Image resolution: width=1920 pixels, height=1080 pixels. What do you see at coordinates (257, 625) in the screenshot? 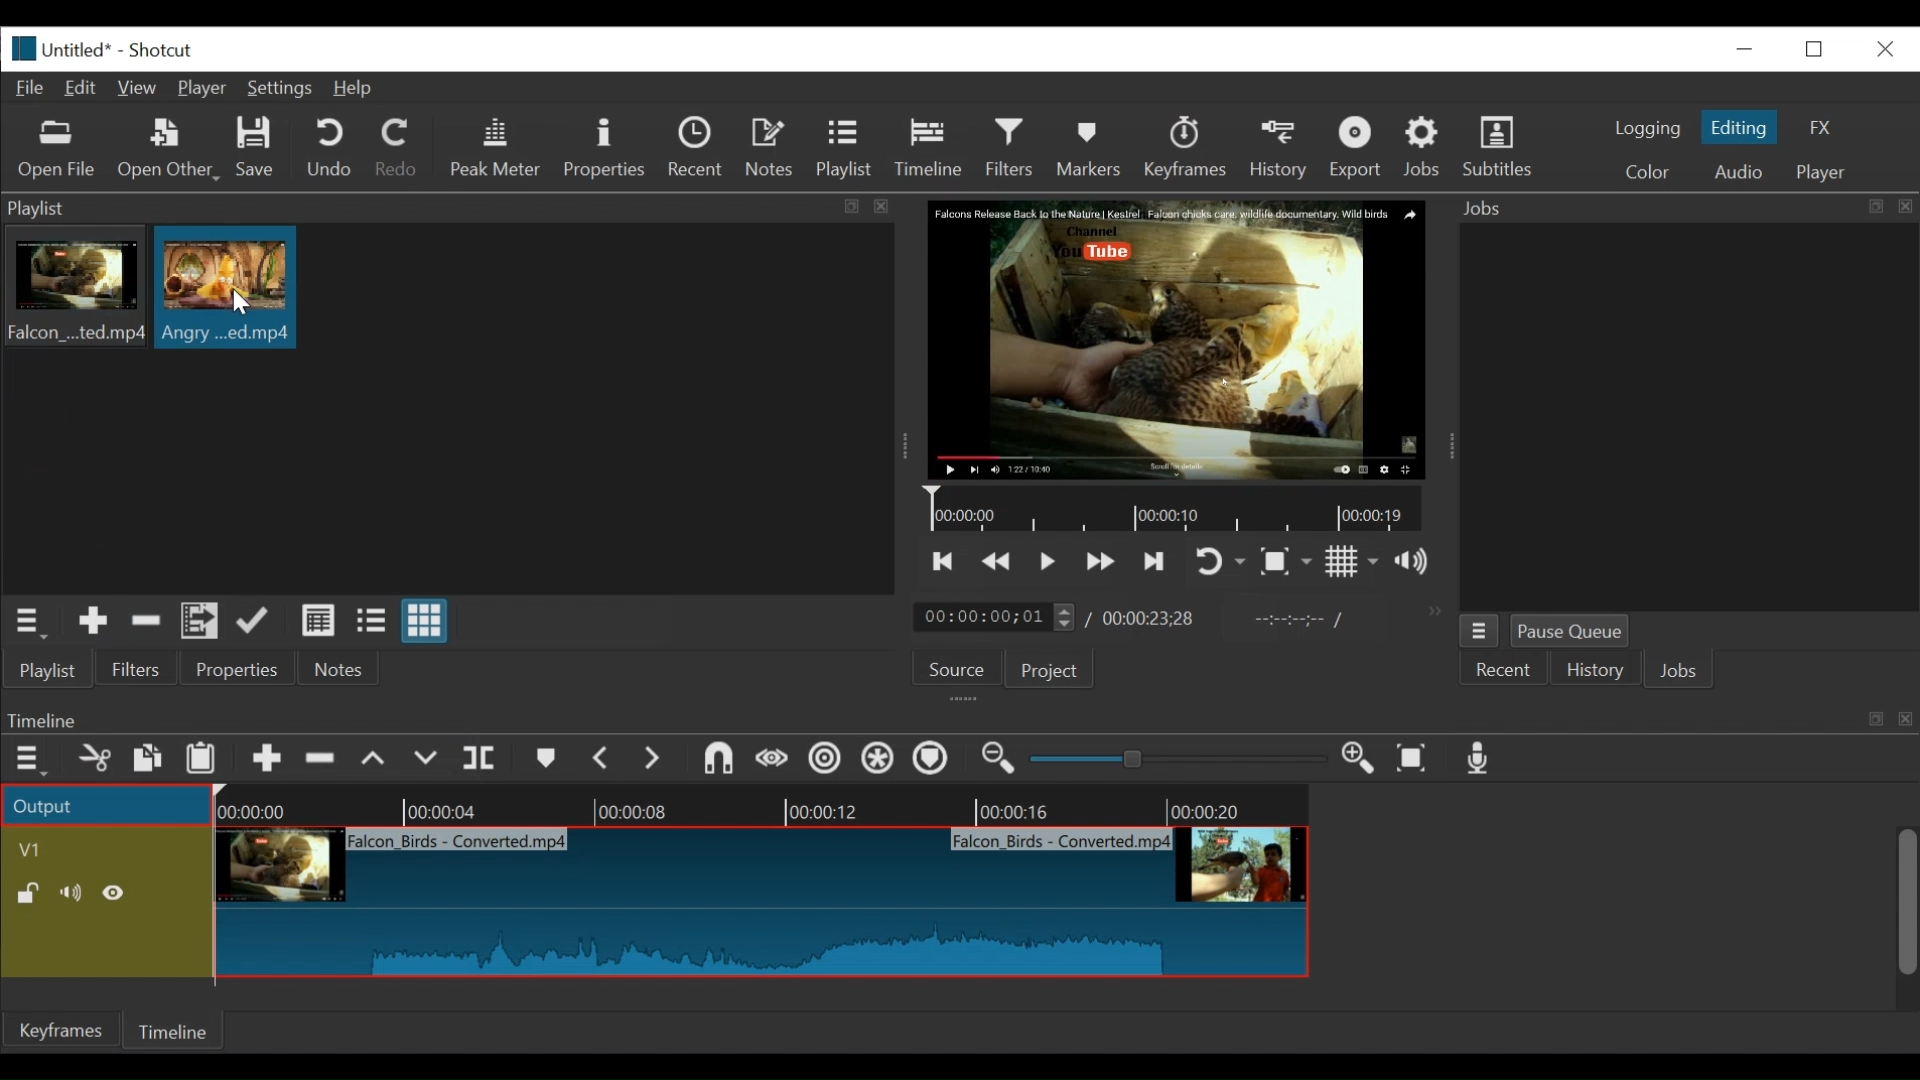
I see `update` at bounding box center [257, 625].